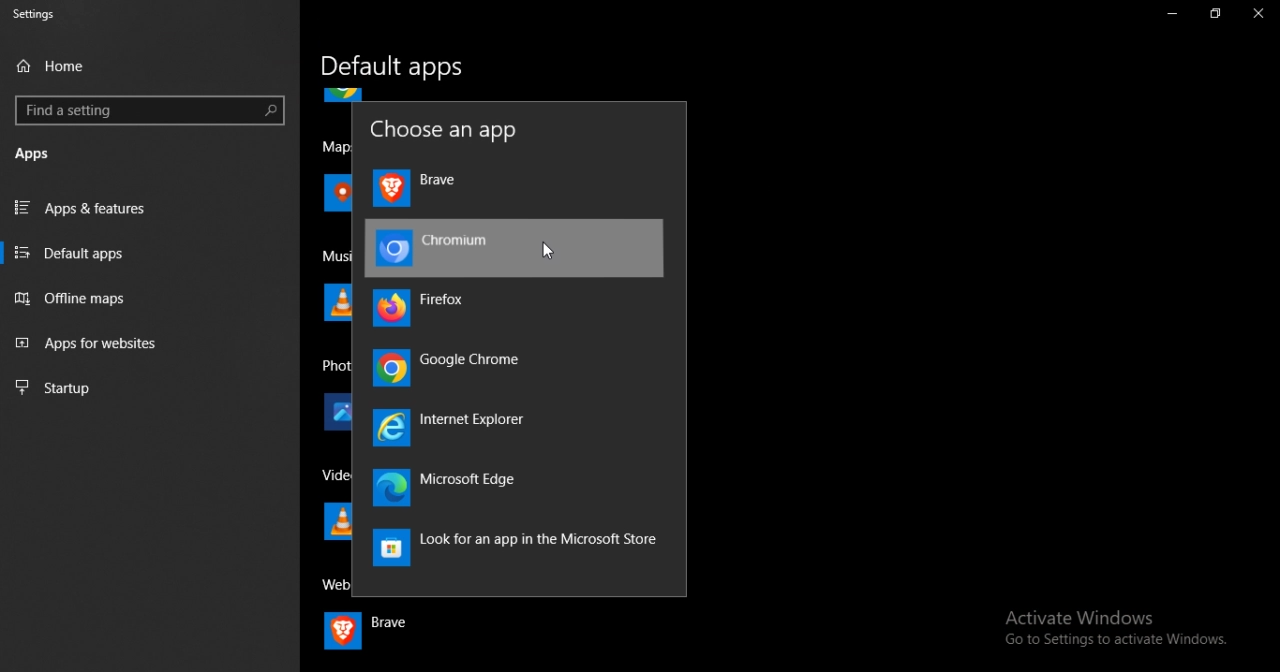 The image size is (1280, 672). I want to click on default apps, so click(397, 68).